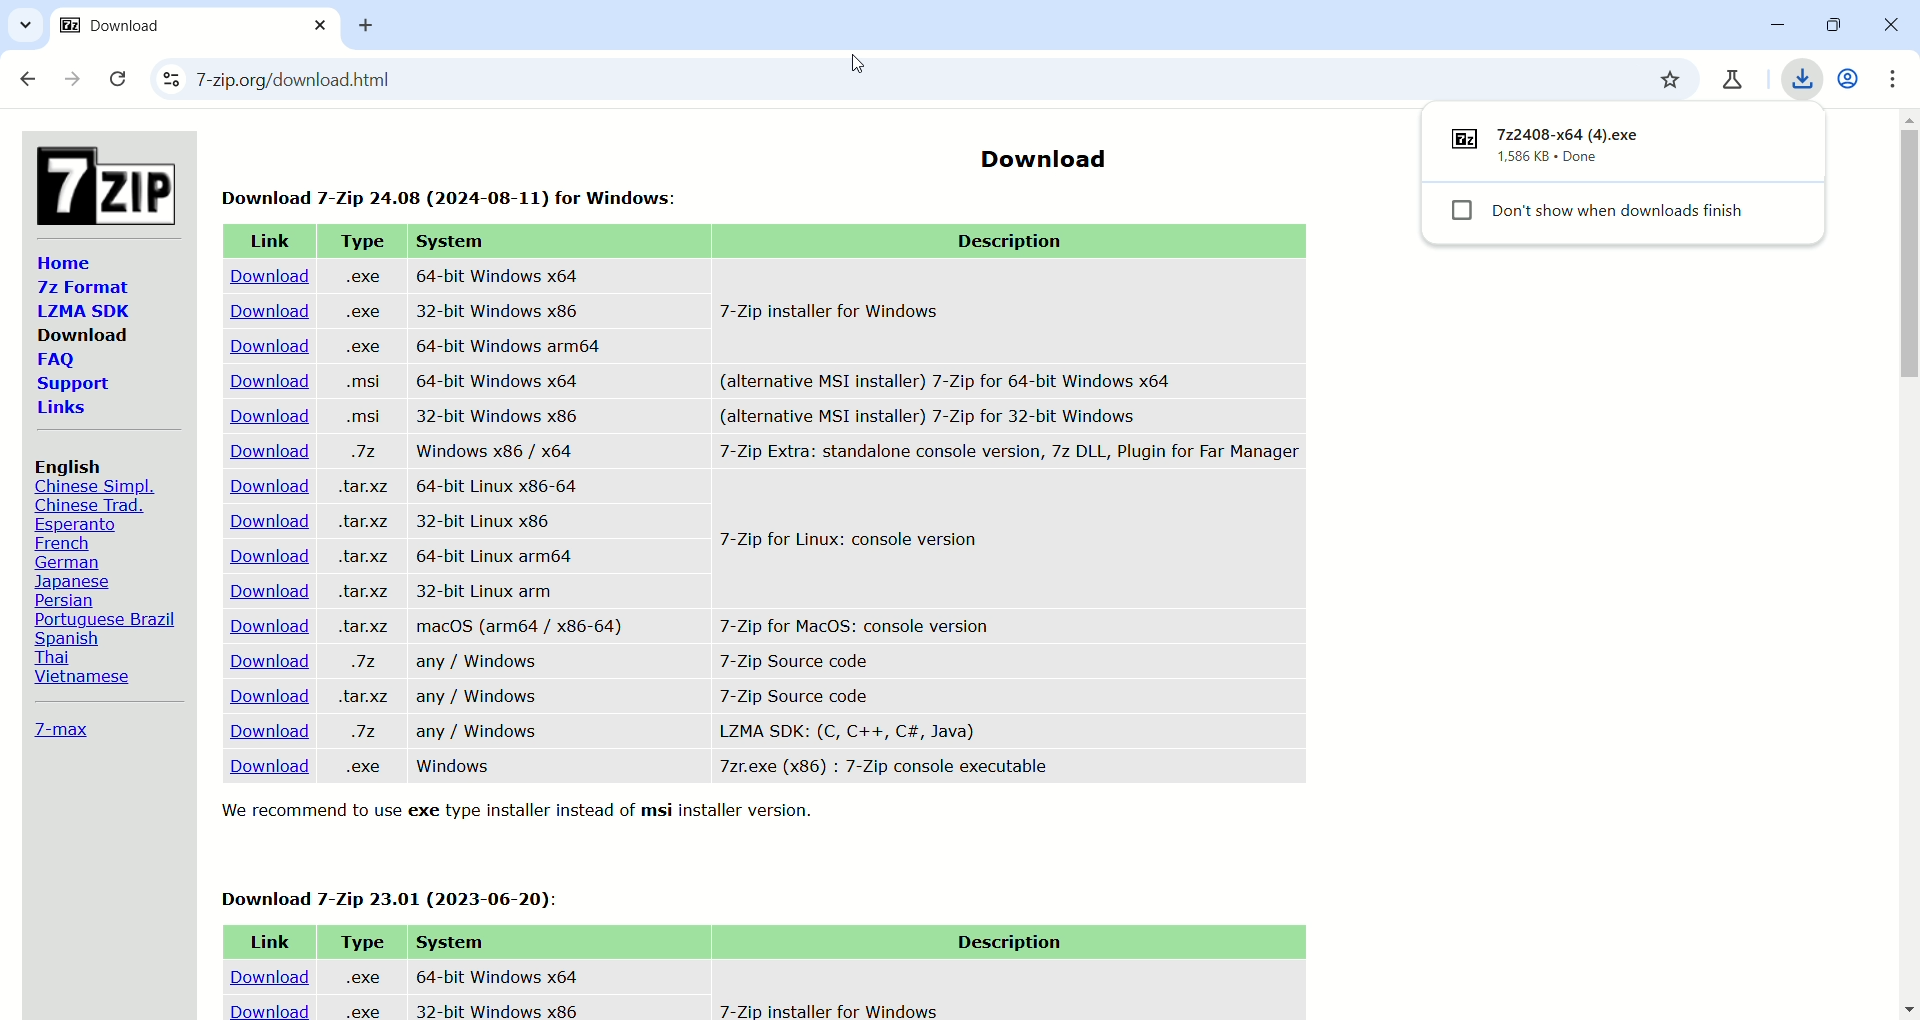 Image resolution: width=1920 pixels, height=1020 pixels. Describe the element at coordinates (262, 487) in the screenshot. I see `Download` at that location.